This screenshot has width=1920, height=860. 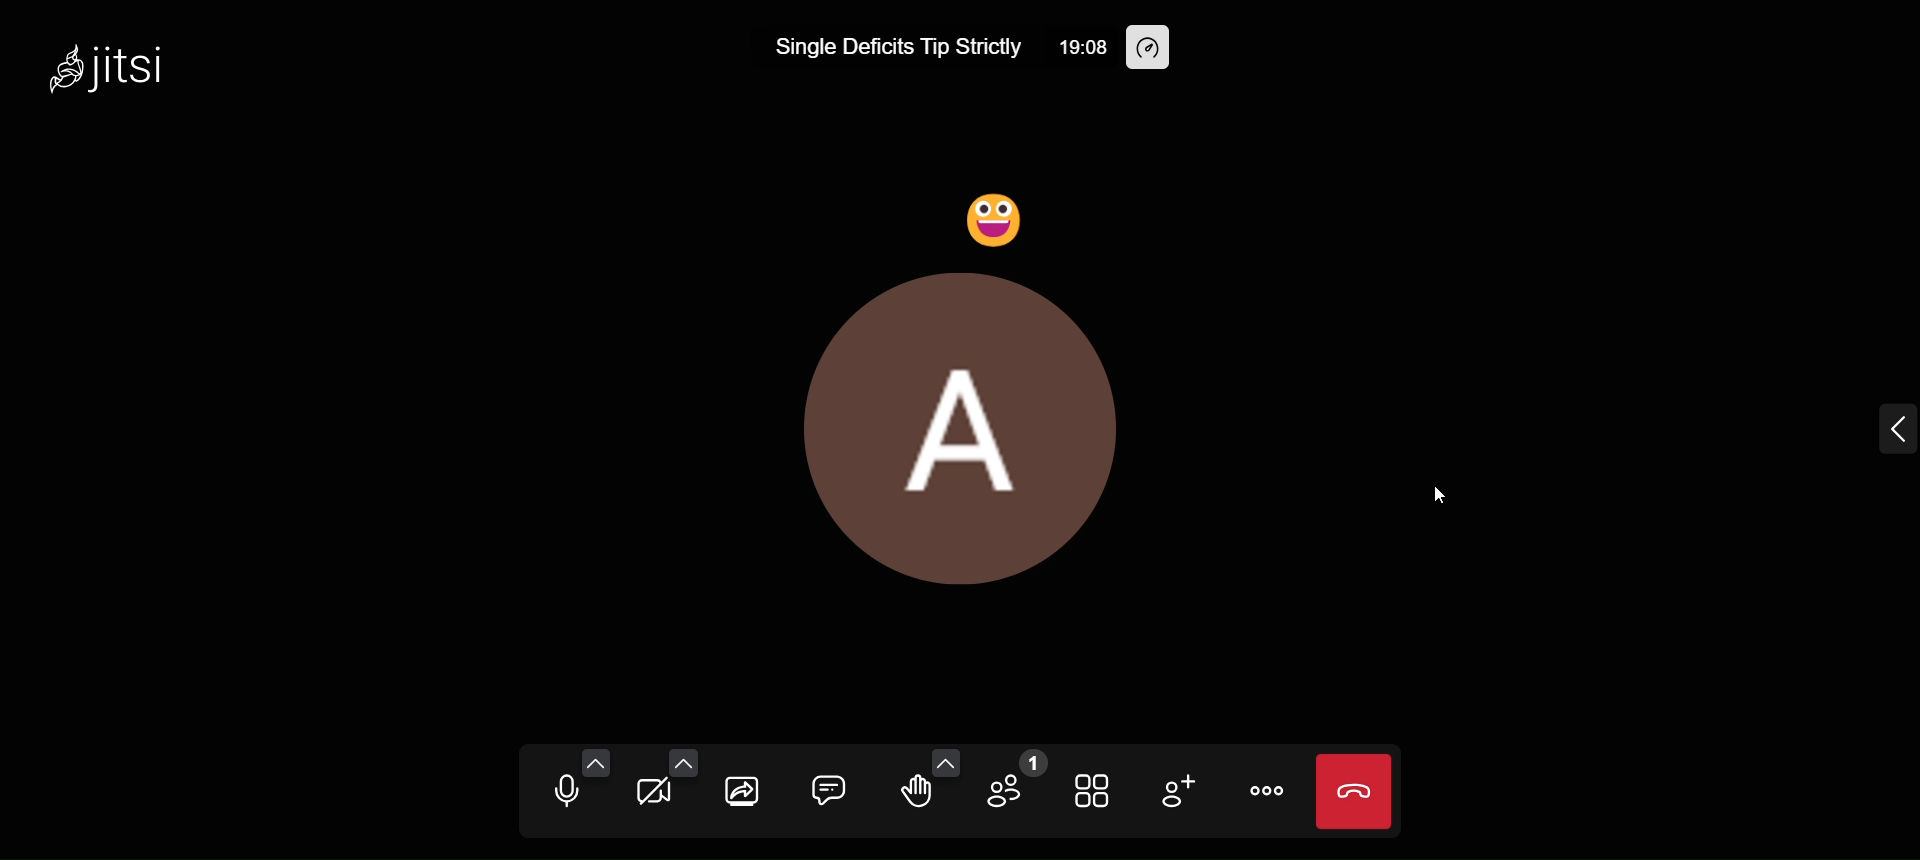 I want to click on more emoji option, so click(x=948, y=762).